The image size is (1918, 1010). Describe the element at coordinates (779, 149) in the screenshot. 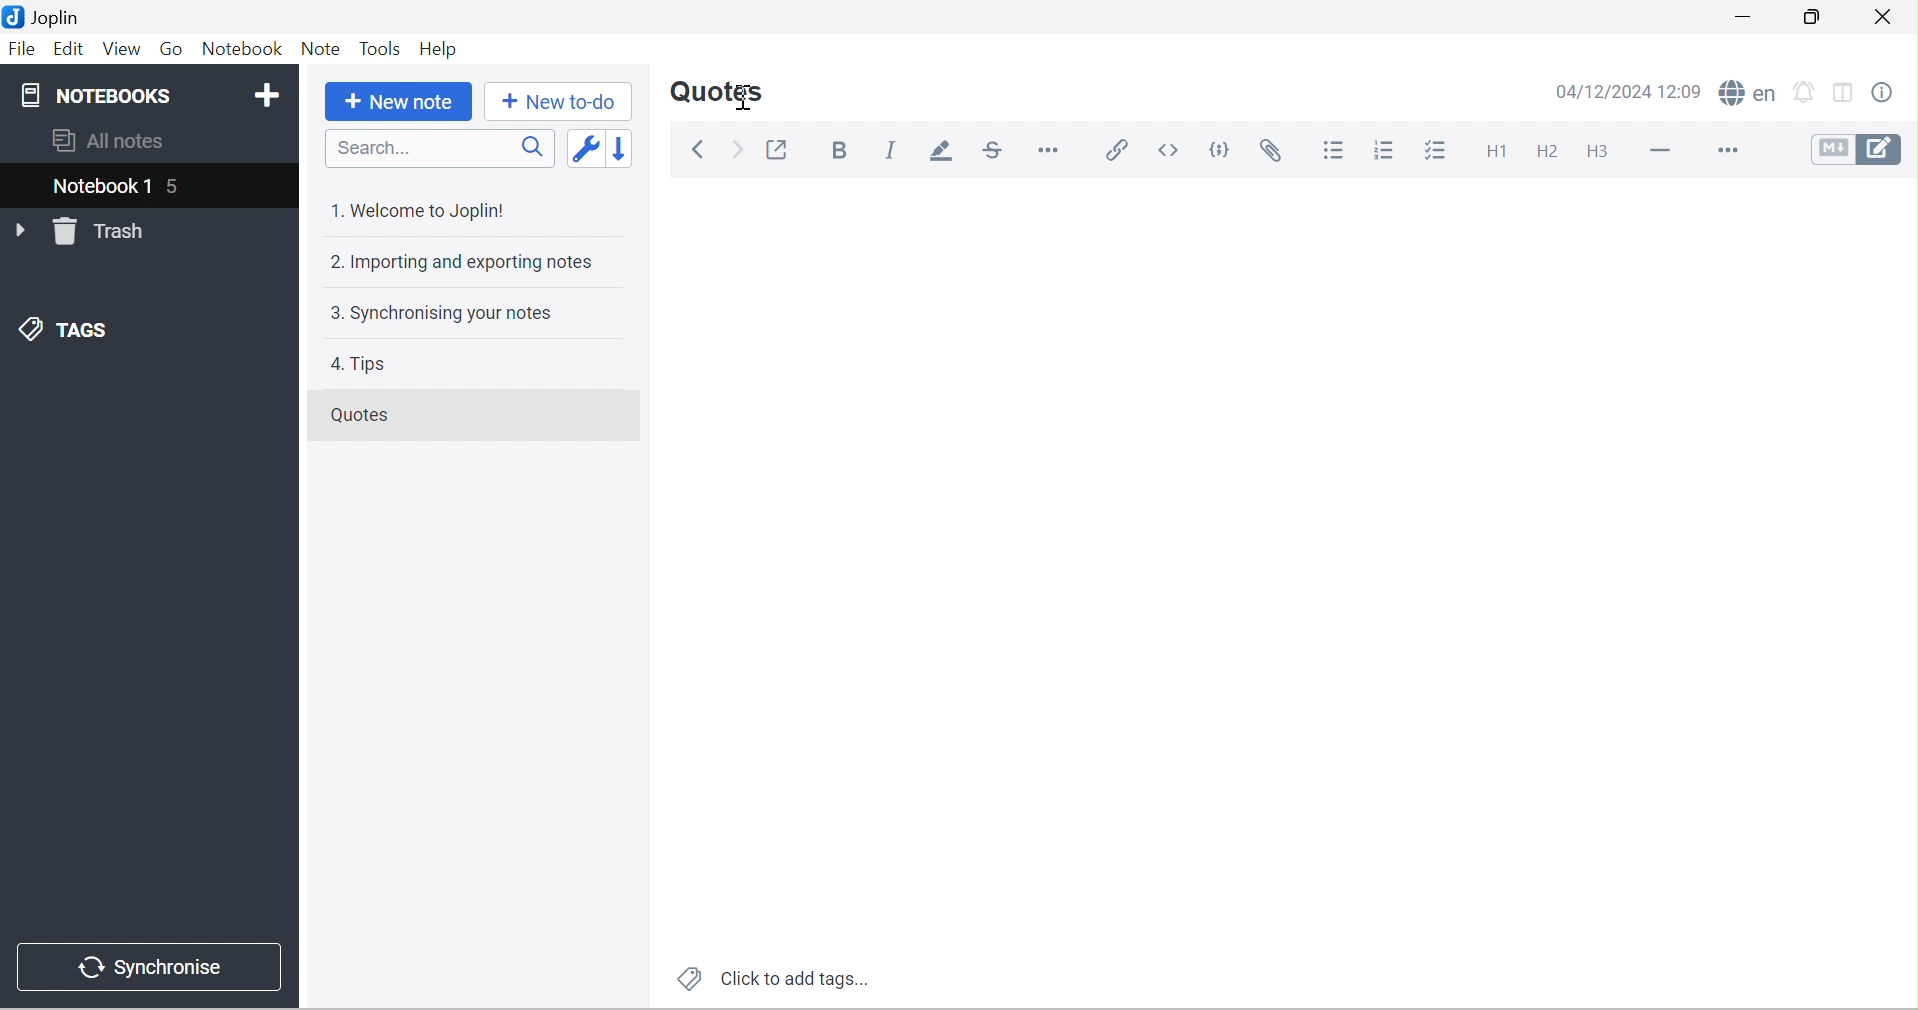

I see `Toggle external editing` at that location.